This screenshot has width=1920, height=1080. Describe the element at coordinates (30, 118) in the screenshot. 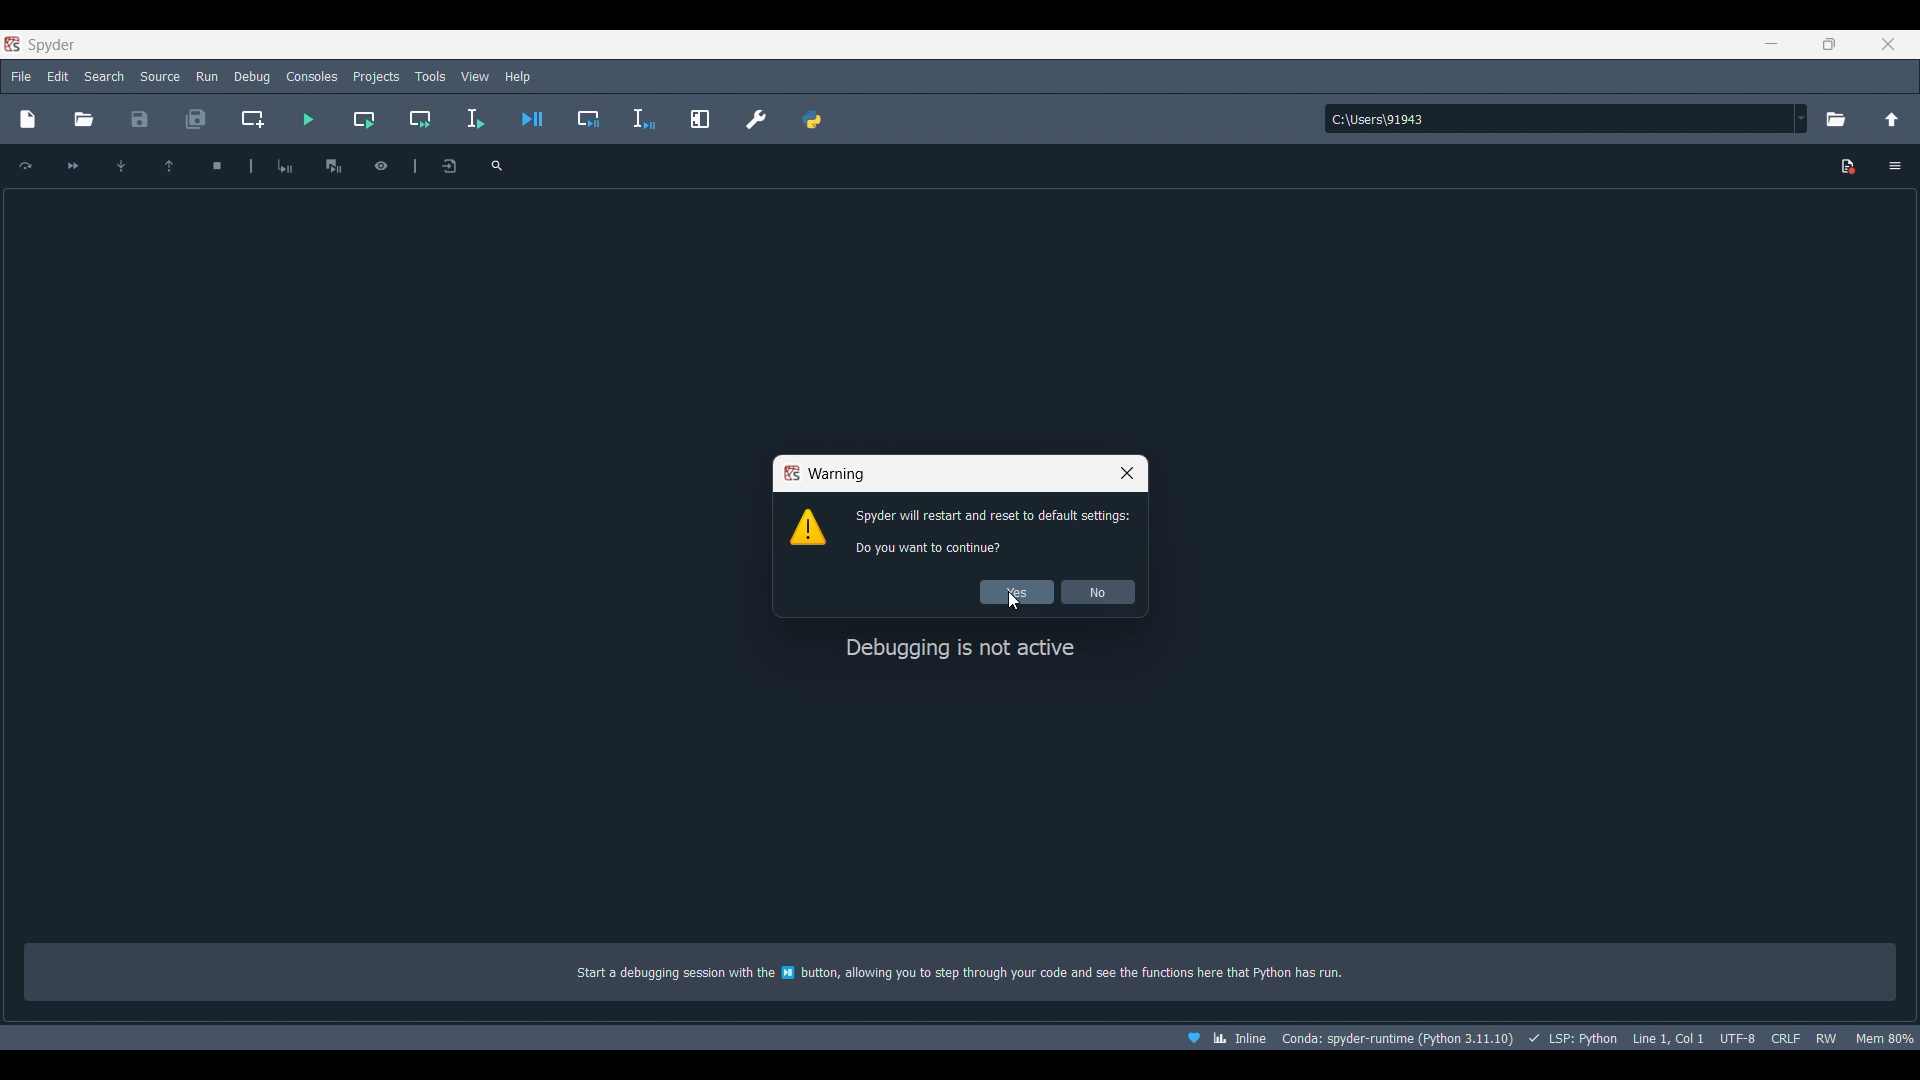

I see `New` at that location.